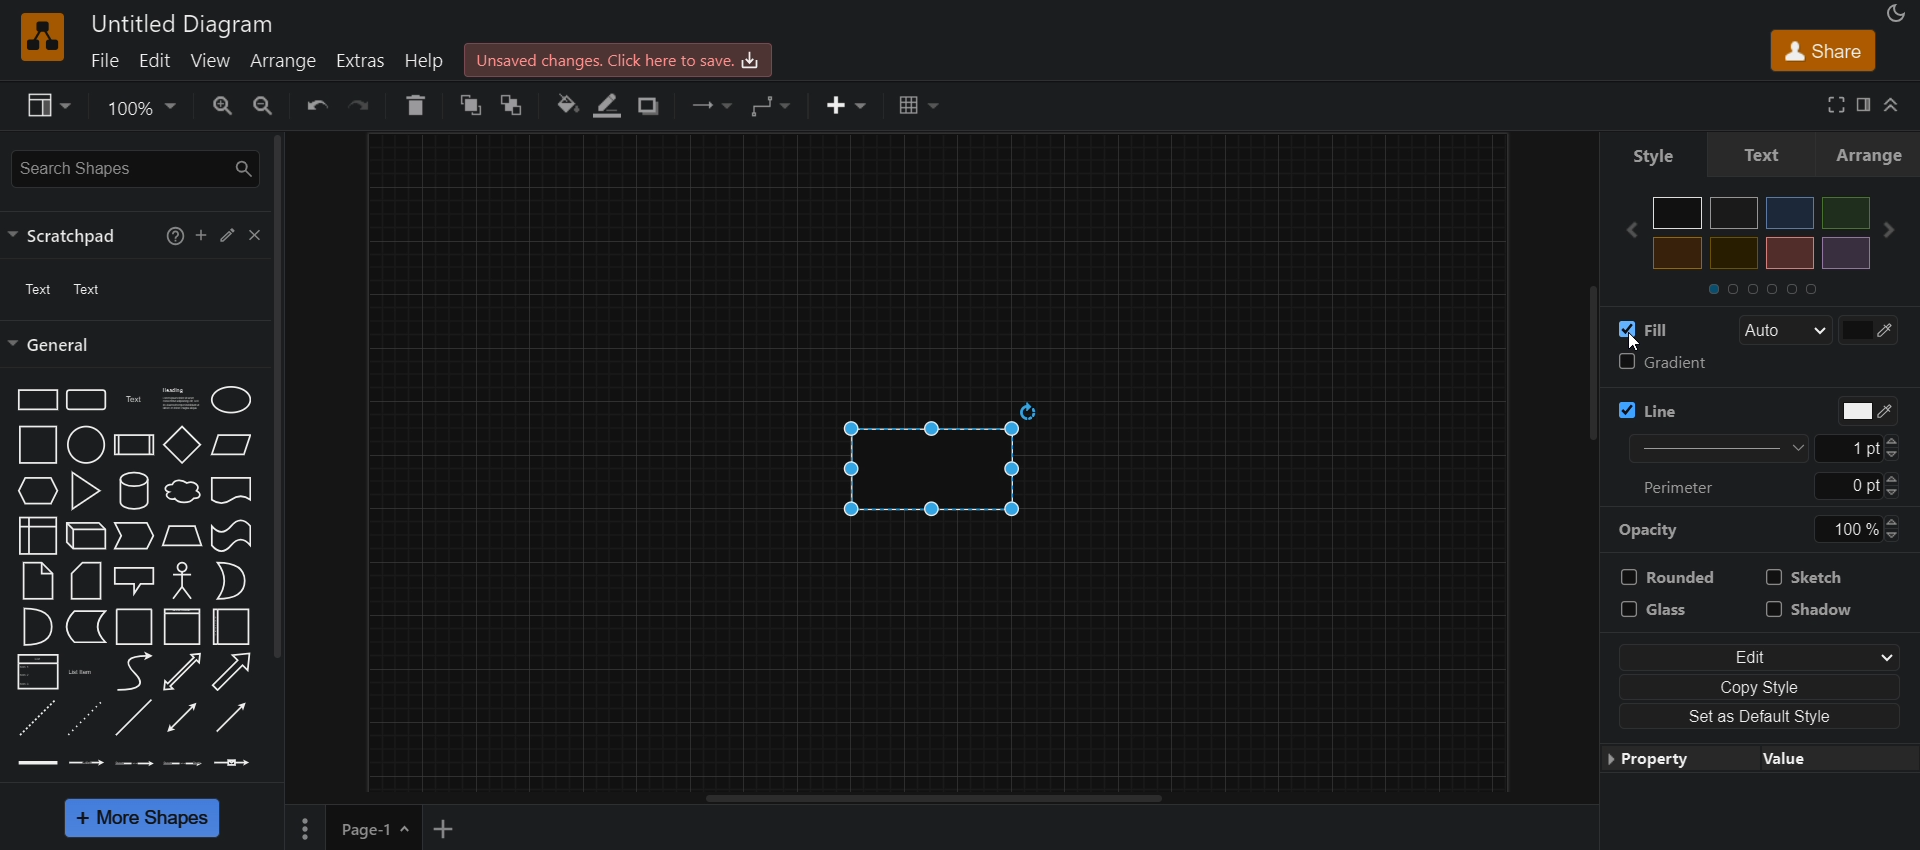 The height and width of the screenshot is (850, 1920). Describe the element at coordinates (86, 629) in the screenshot. I see `data storage` at that location.